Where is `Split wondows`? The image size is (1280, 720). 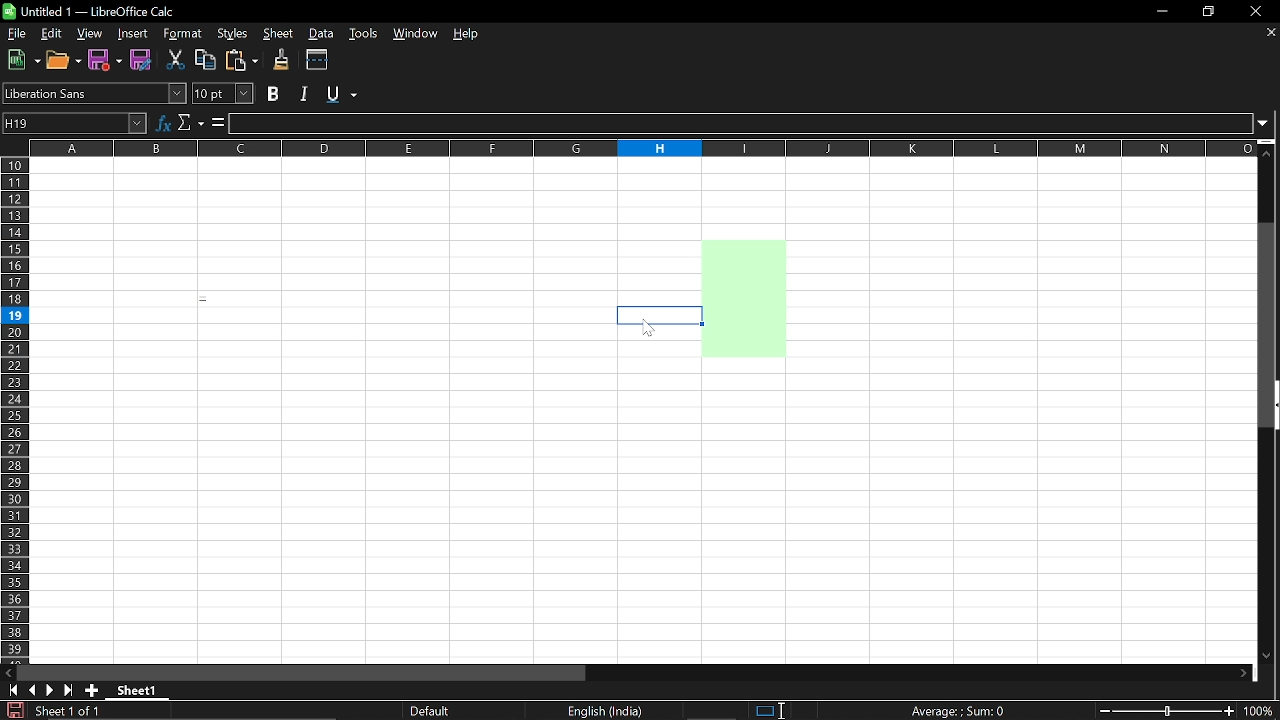
Split wondows is located at coordinates (318, 60).